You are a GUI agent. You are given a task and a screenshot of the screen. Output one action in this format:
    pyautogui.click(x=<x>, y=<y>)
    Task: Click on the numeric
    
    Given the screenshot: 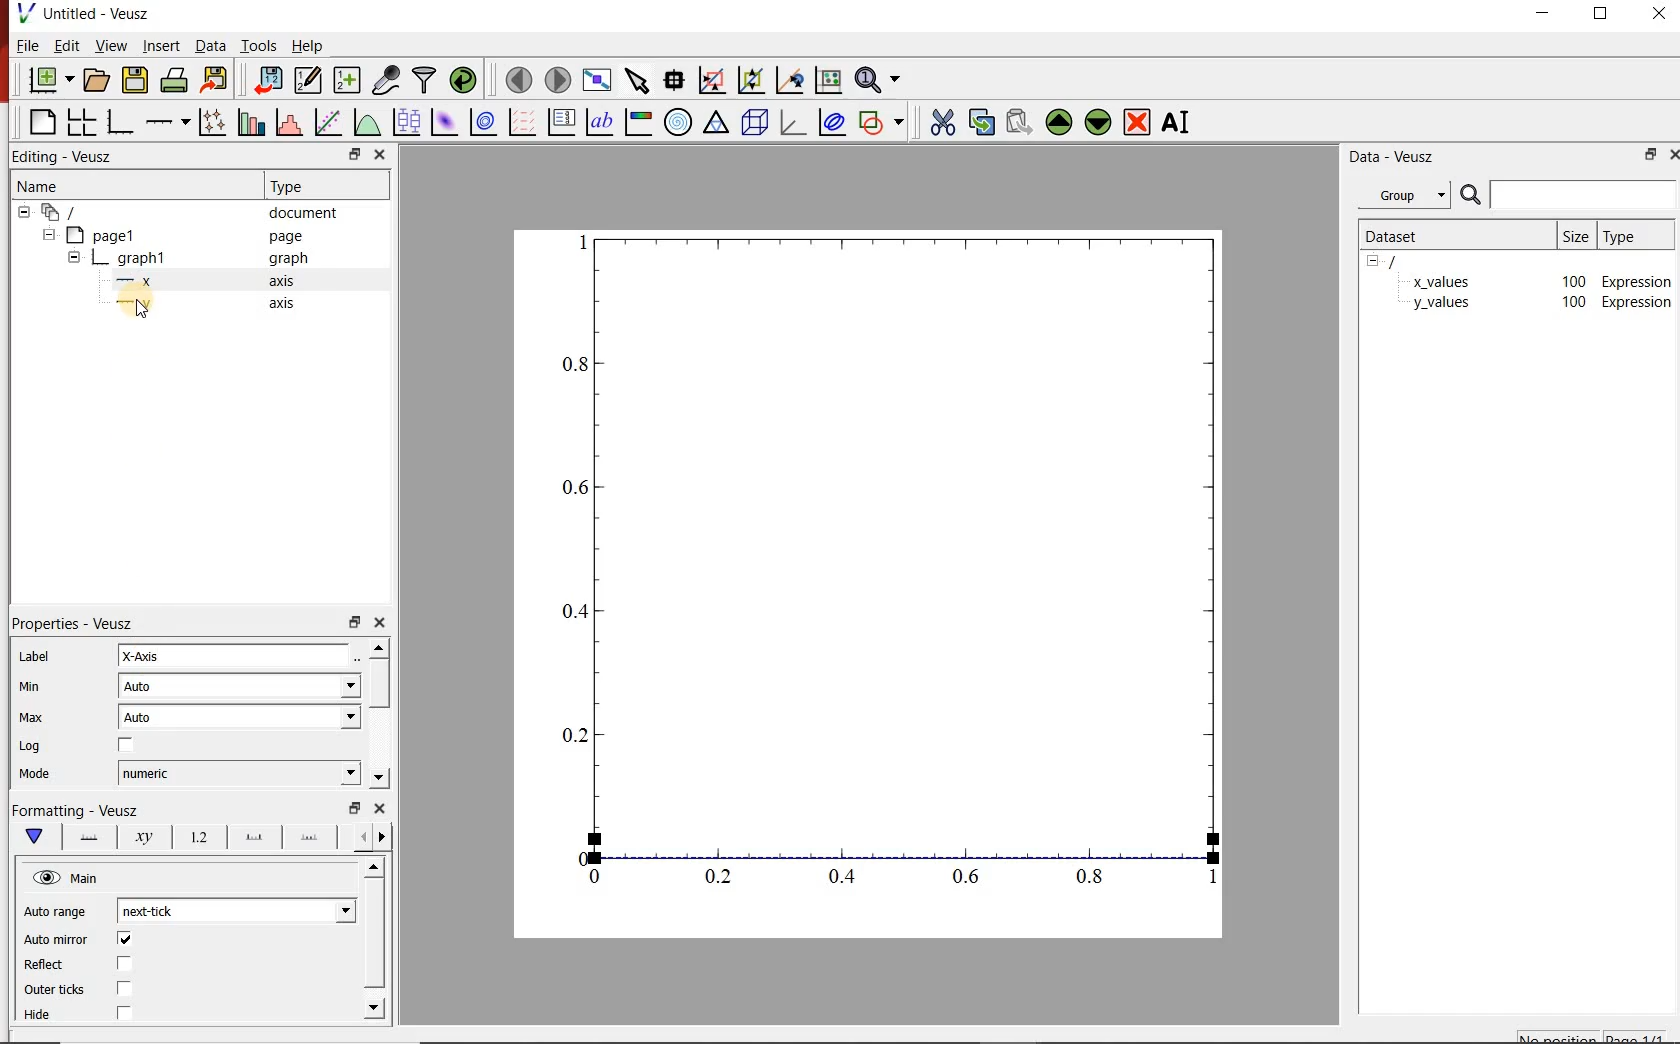 What is the action you would take?
    pyautogui.click(x=238, y=772)
    